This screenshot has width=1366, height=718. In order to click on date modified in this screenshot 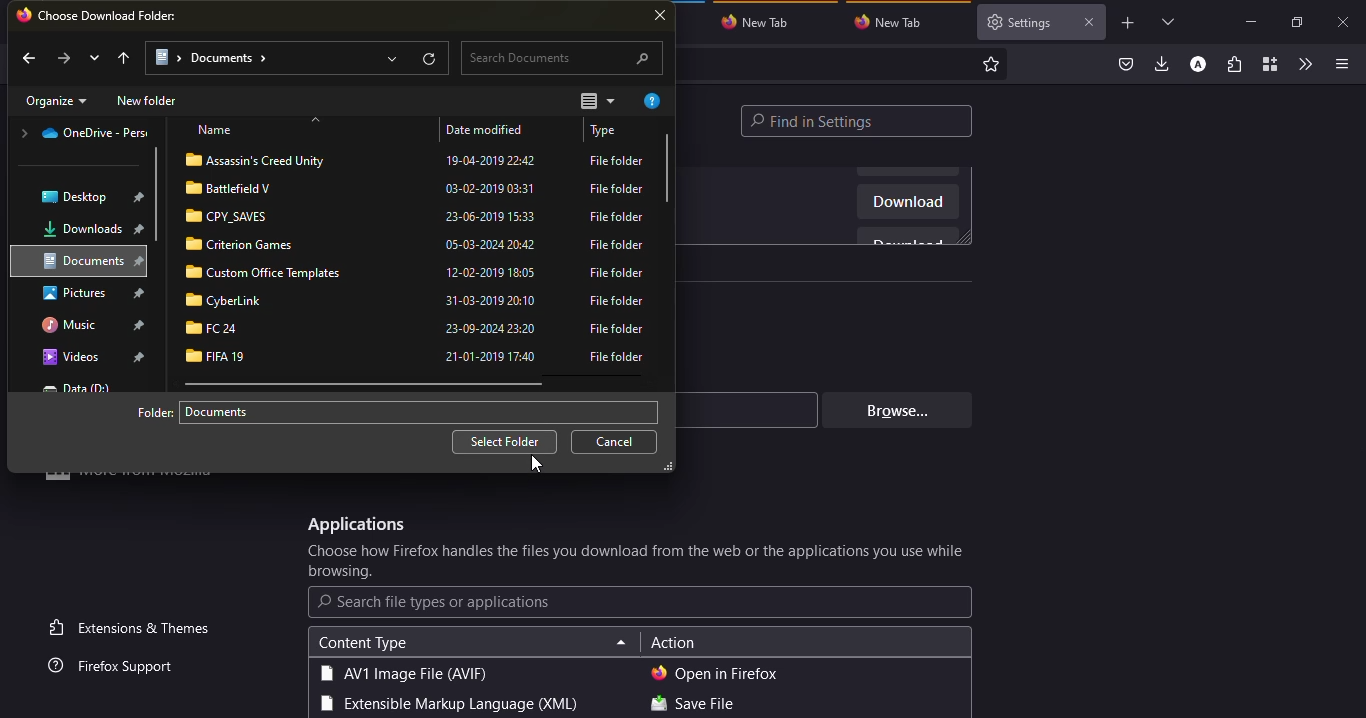, I will do `click(491, 217)`.